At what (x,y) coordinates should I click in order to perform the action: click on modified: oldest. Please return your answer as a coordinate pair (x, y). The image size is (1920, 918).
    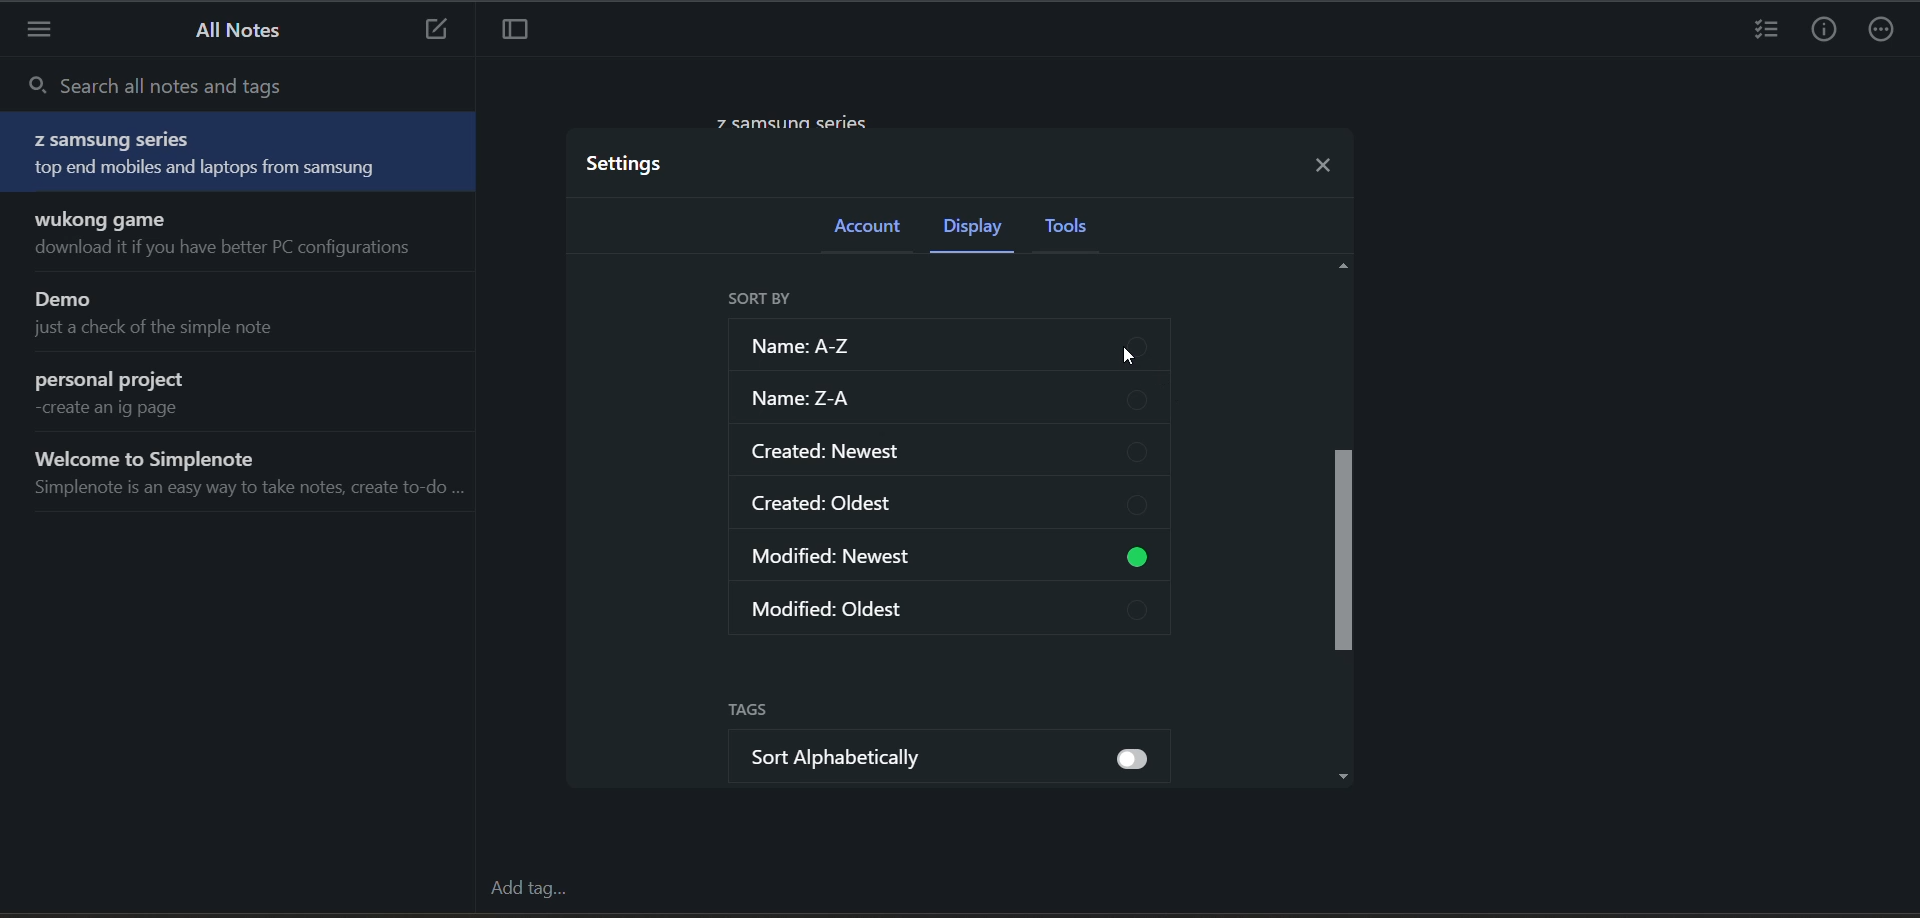
    Looking at the image, I should click on (959, 613).